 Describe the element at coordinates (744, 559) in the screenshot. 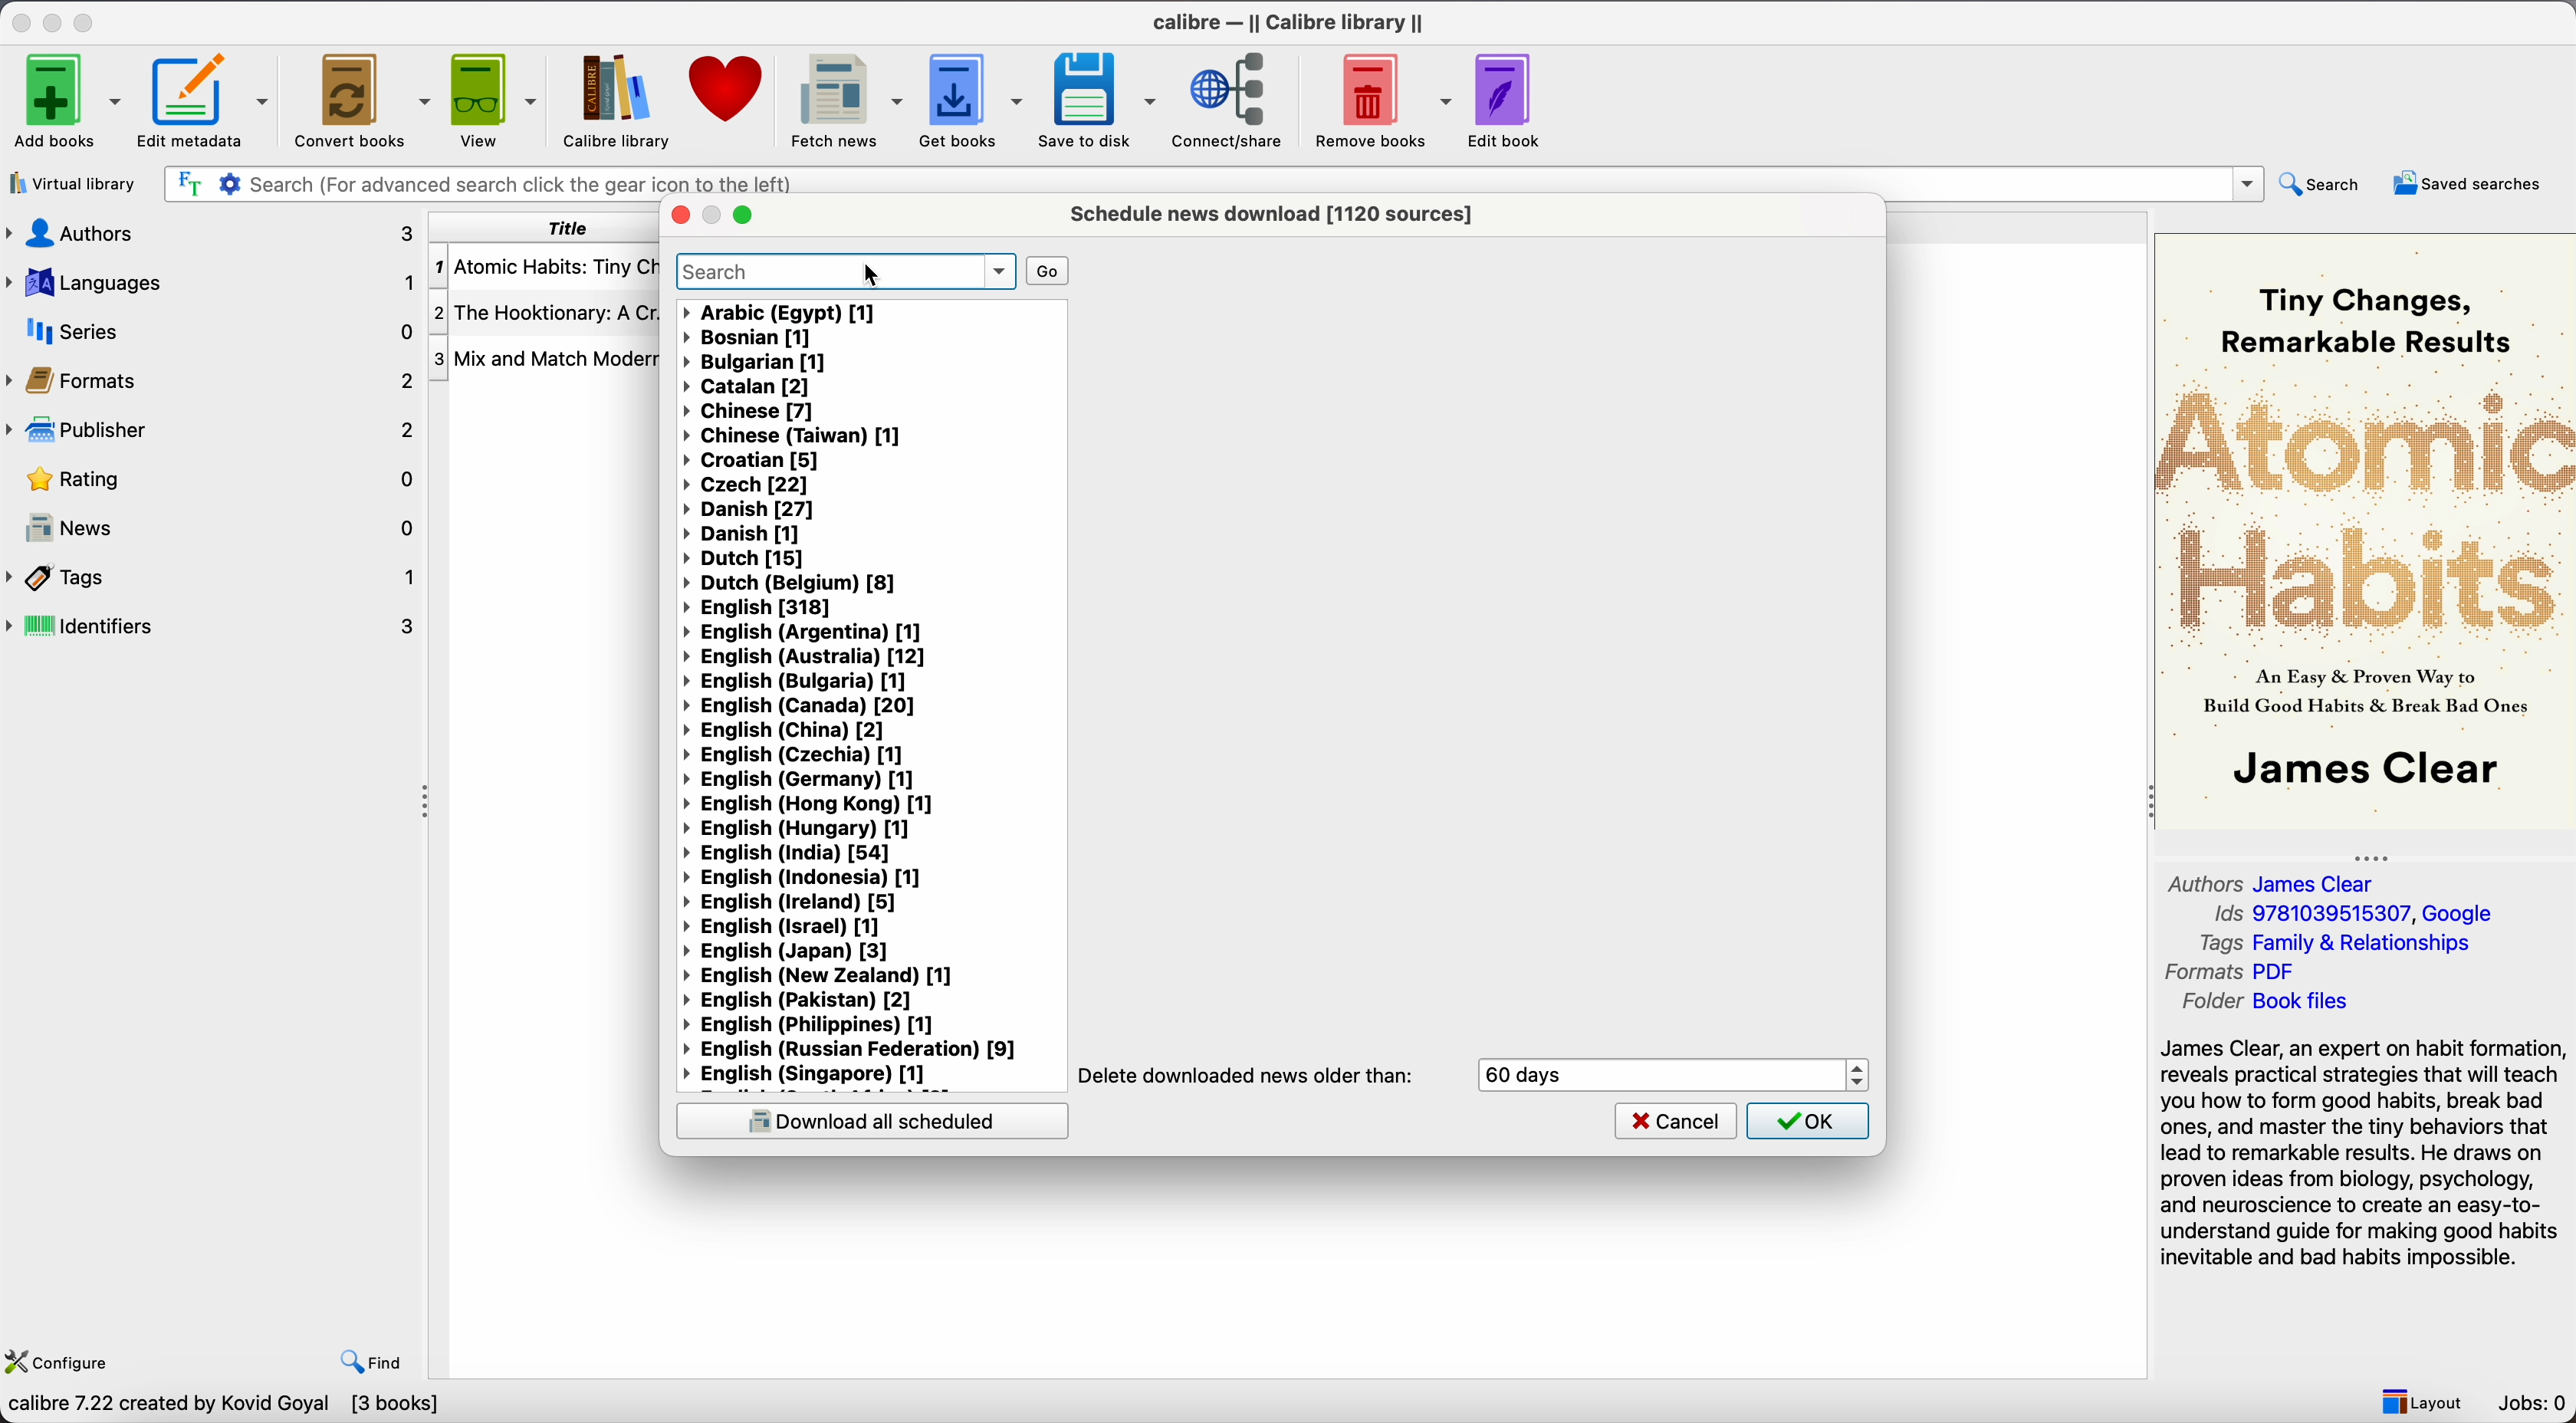

I see `Dutch [15]` at that location.